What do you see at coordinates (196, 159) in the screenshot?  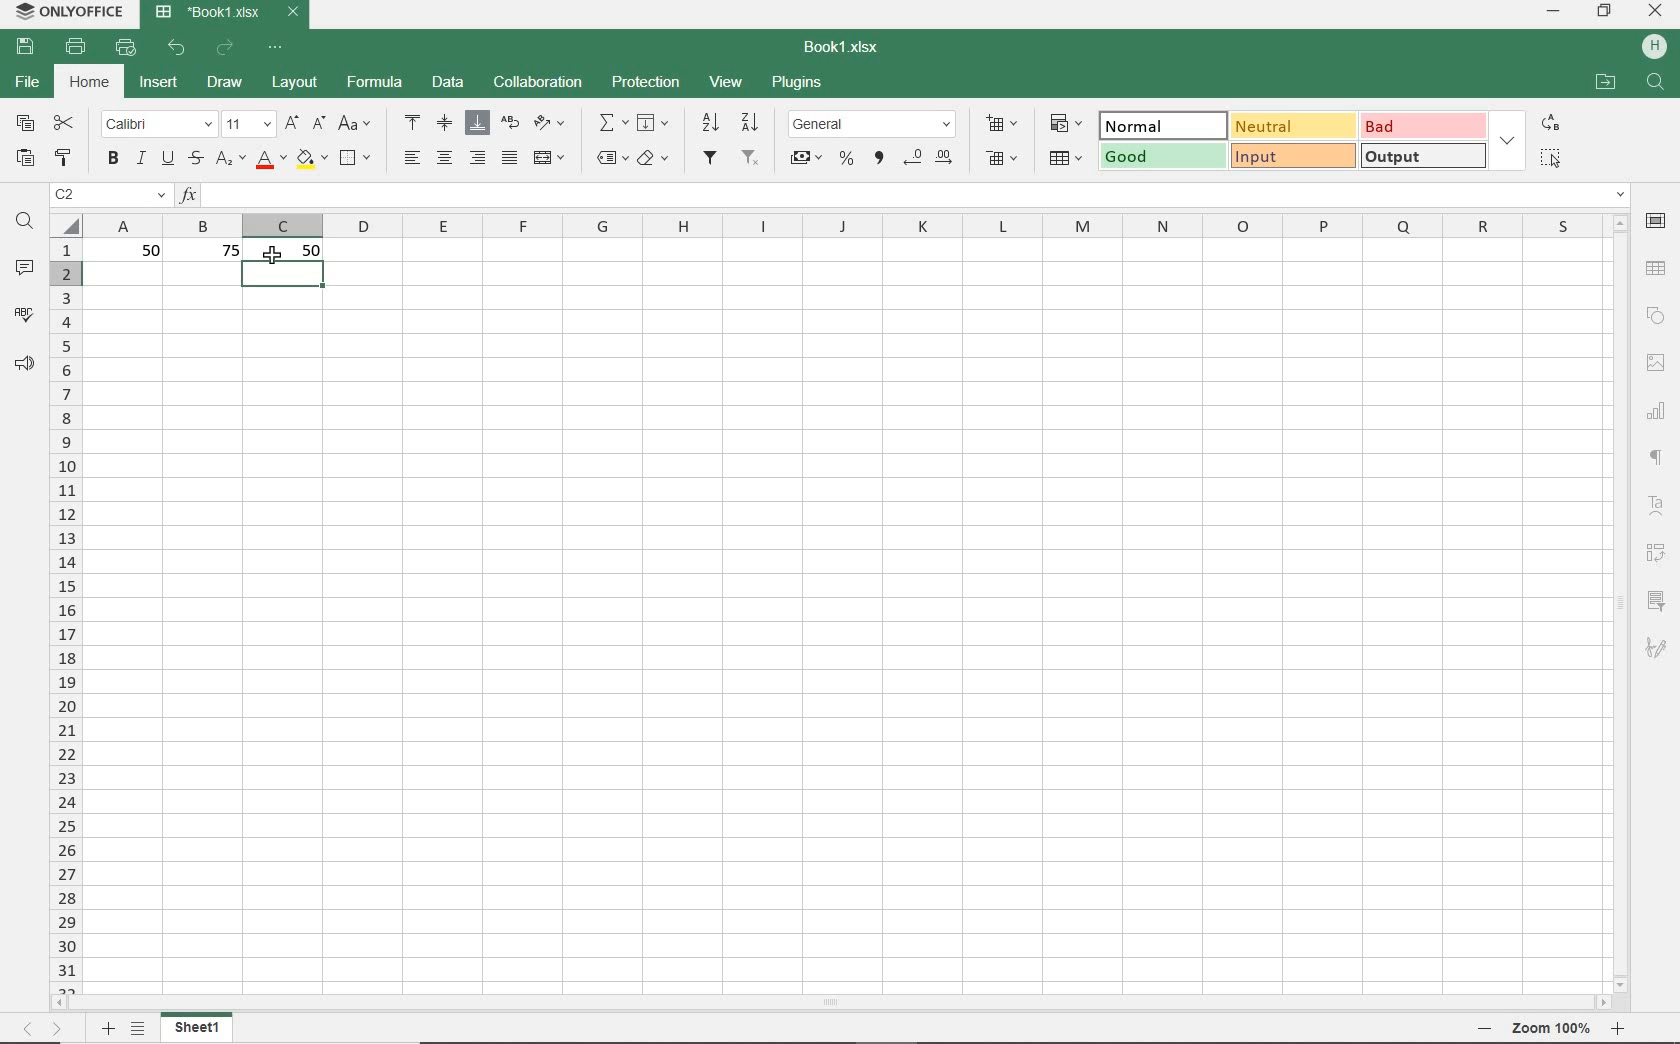 I see `strikethrough` at bounding box center [196, 159].